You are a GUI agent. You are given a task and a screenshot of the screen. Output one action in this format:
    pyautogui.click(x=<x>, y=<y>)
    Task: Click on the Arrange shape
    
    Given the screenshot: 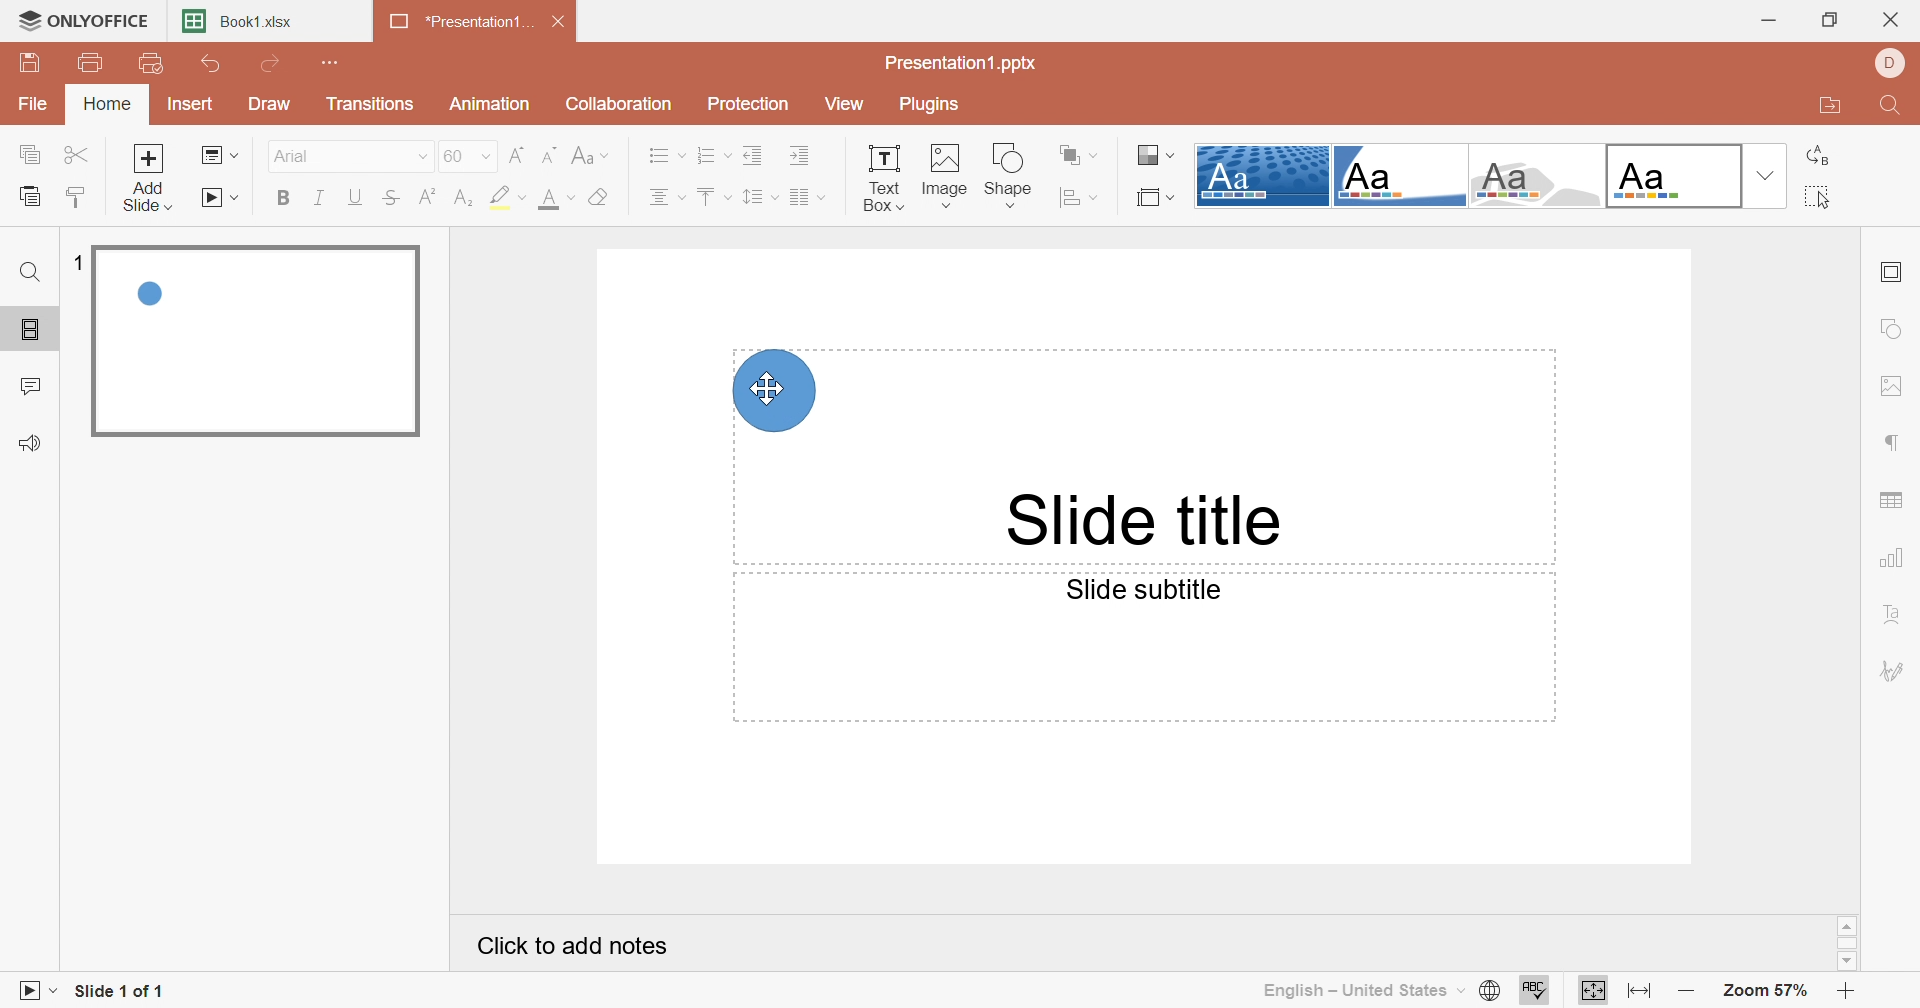 What is the action you would take?
    pyautogui.click(x=1078, y=153)
    